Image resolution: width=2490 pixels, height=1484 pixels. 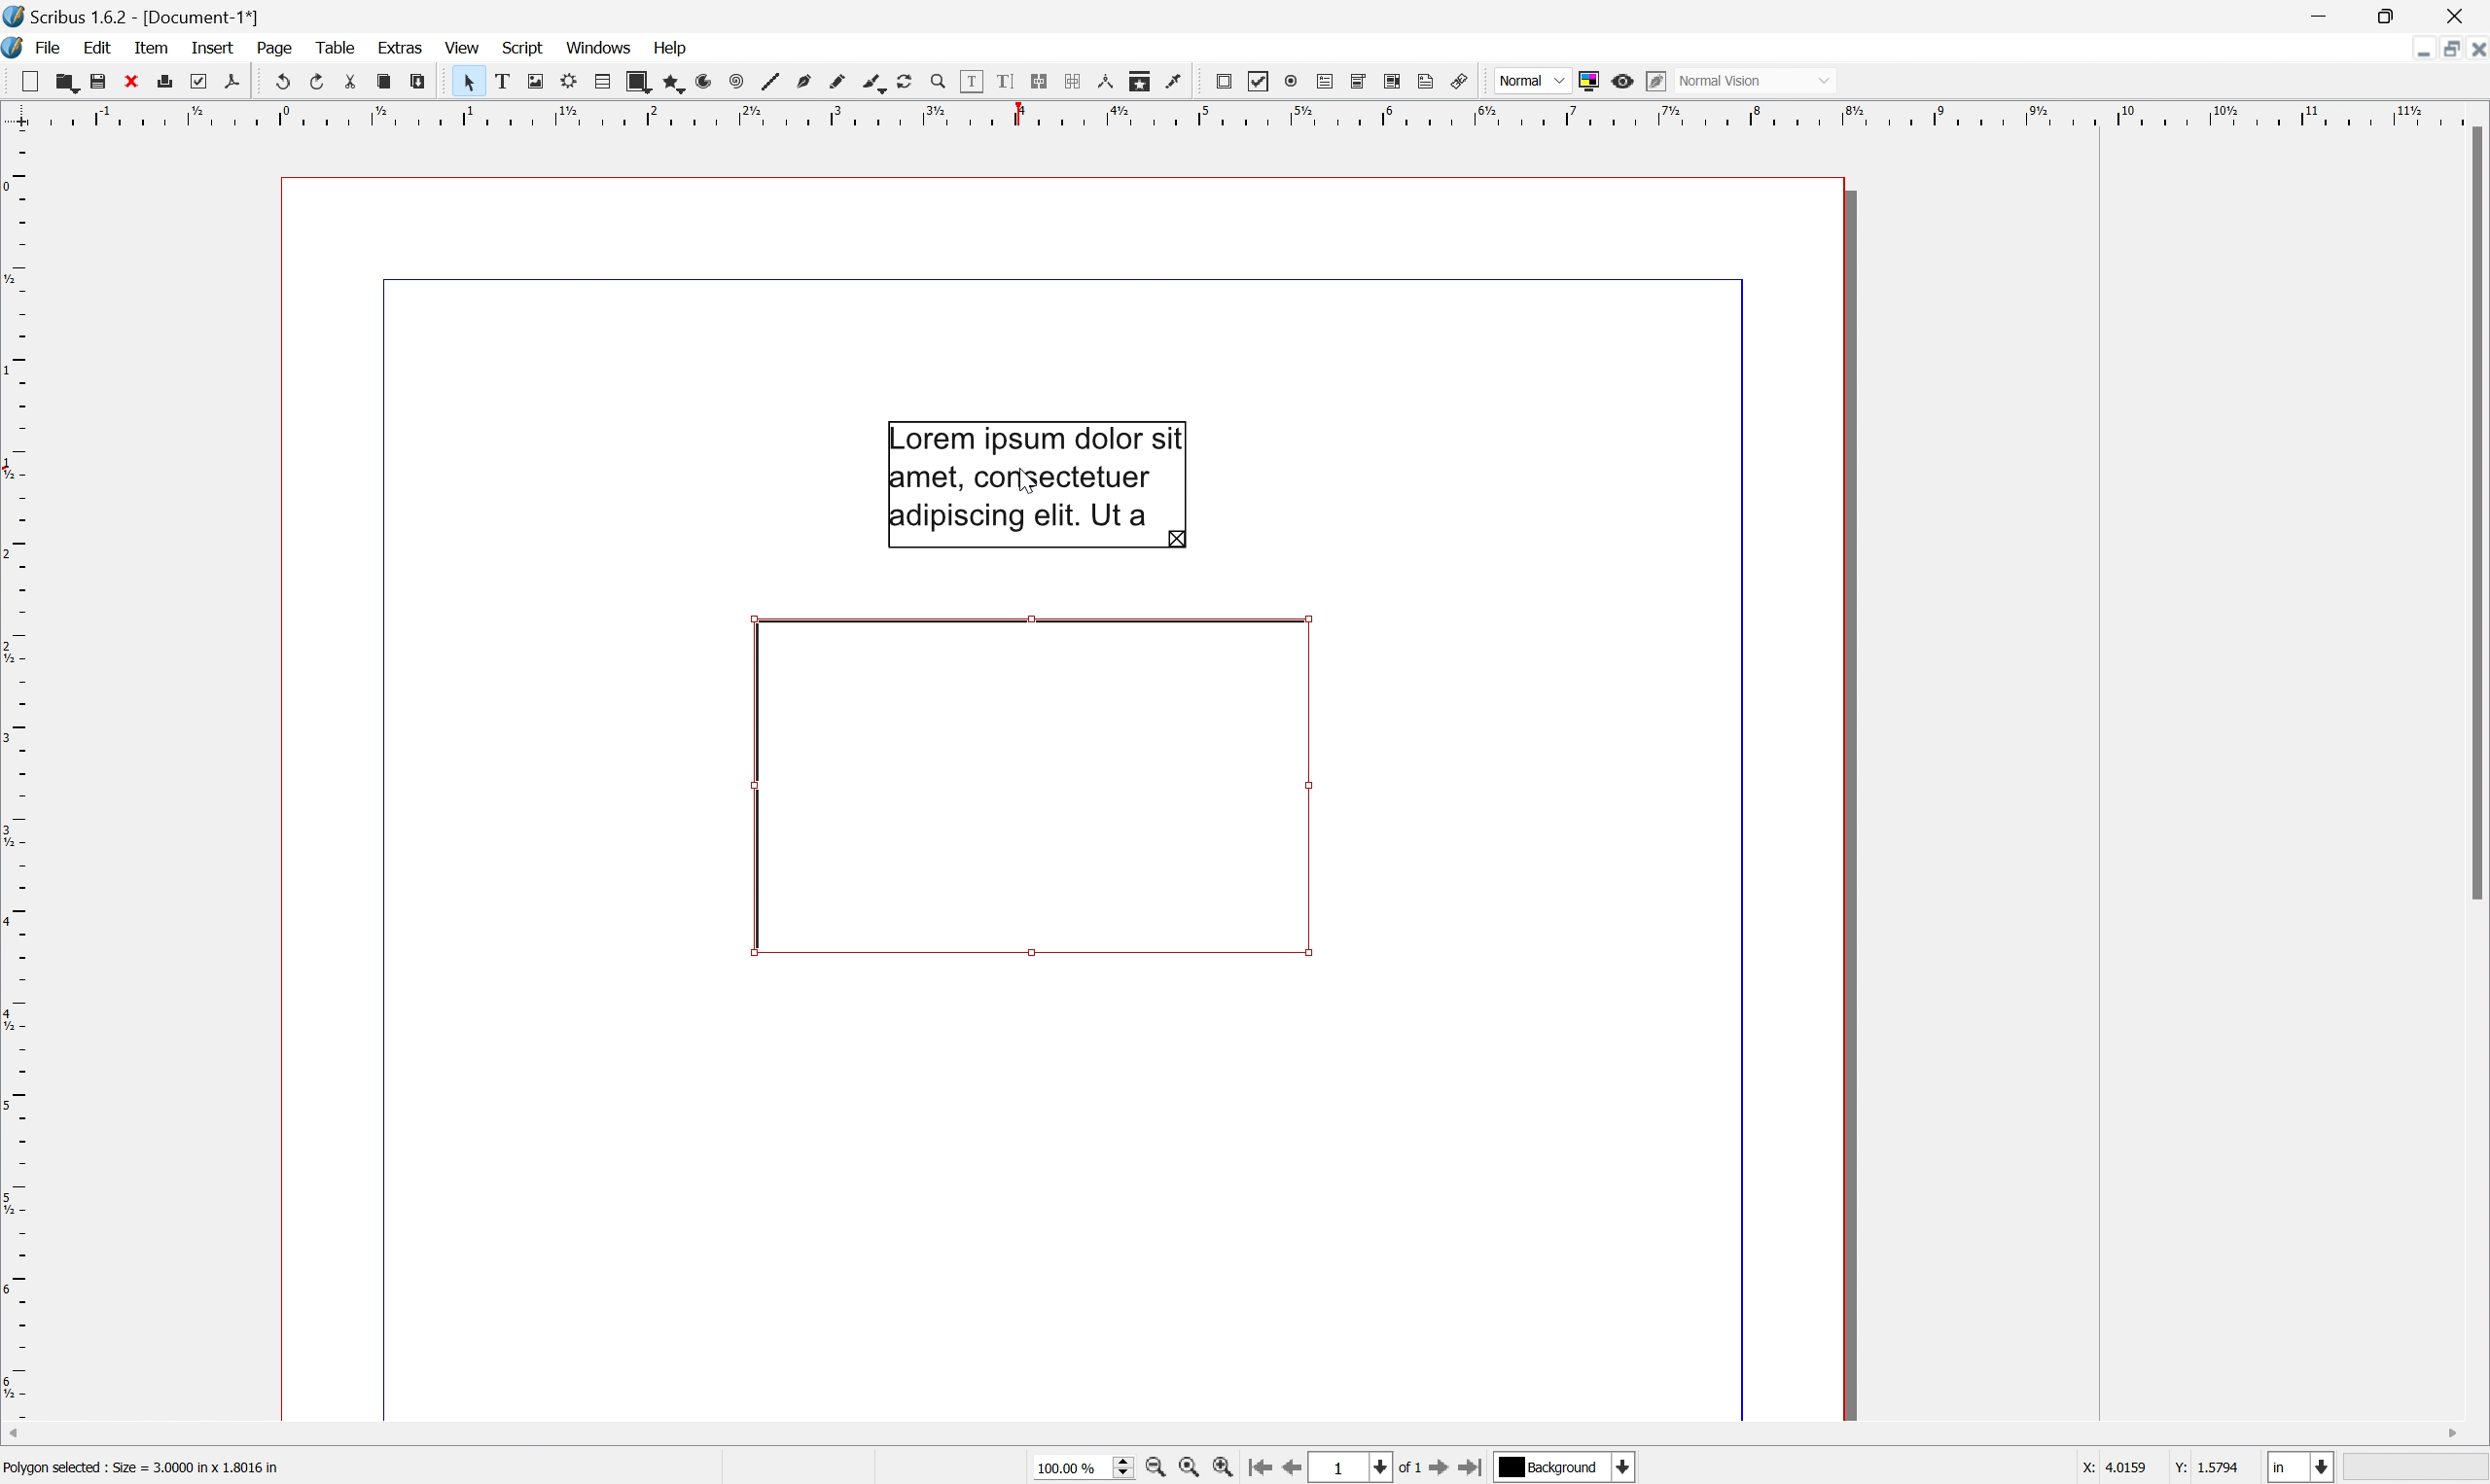 I want to click on Link text frames, so click(x=1037, y=78).